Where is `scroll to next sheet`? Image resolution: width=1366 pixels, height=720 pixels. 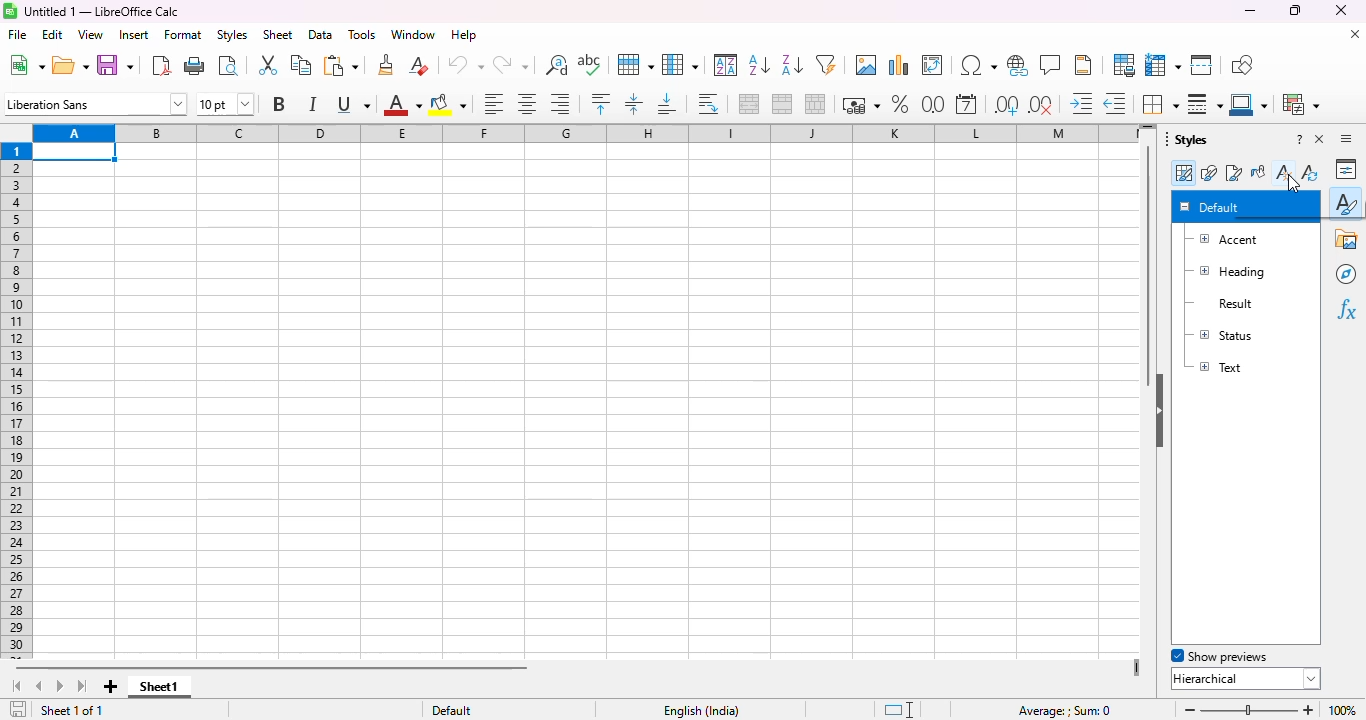
scroll to next sheet is located at coordinates (61, 687).